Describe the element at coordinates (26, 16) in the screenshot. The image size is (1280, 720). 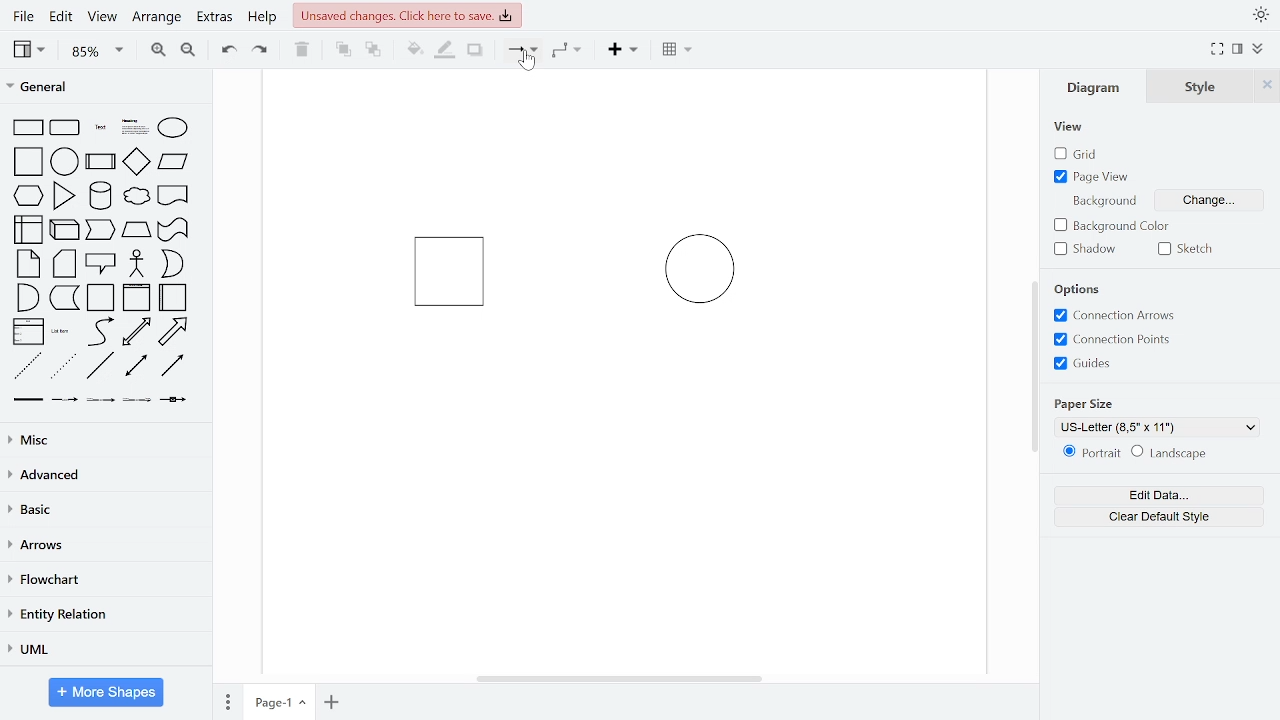
I see `file` at that location.